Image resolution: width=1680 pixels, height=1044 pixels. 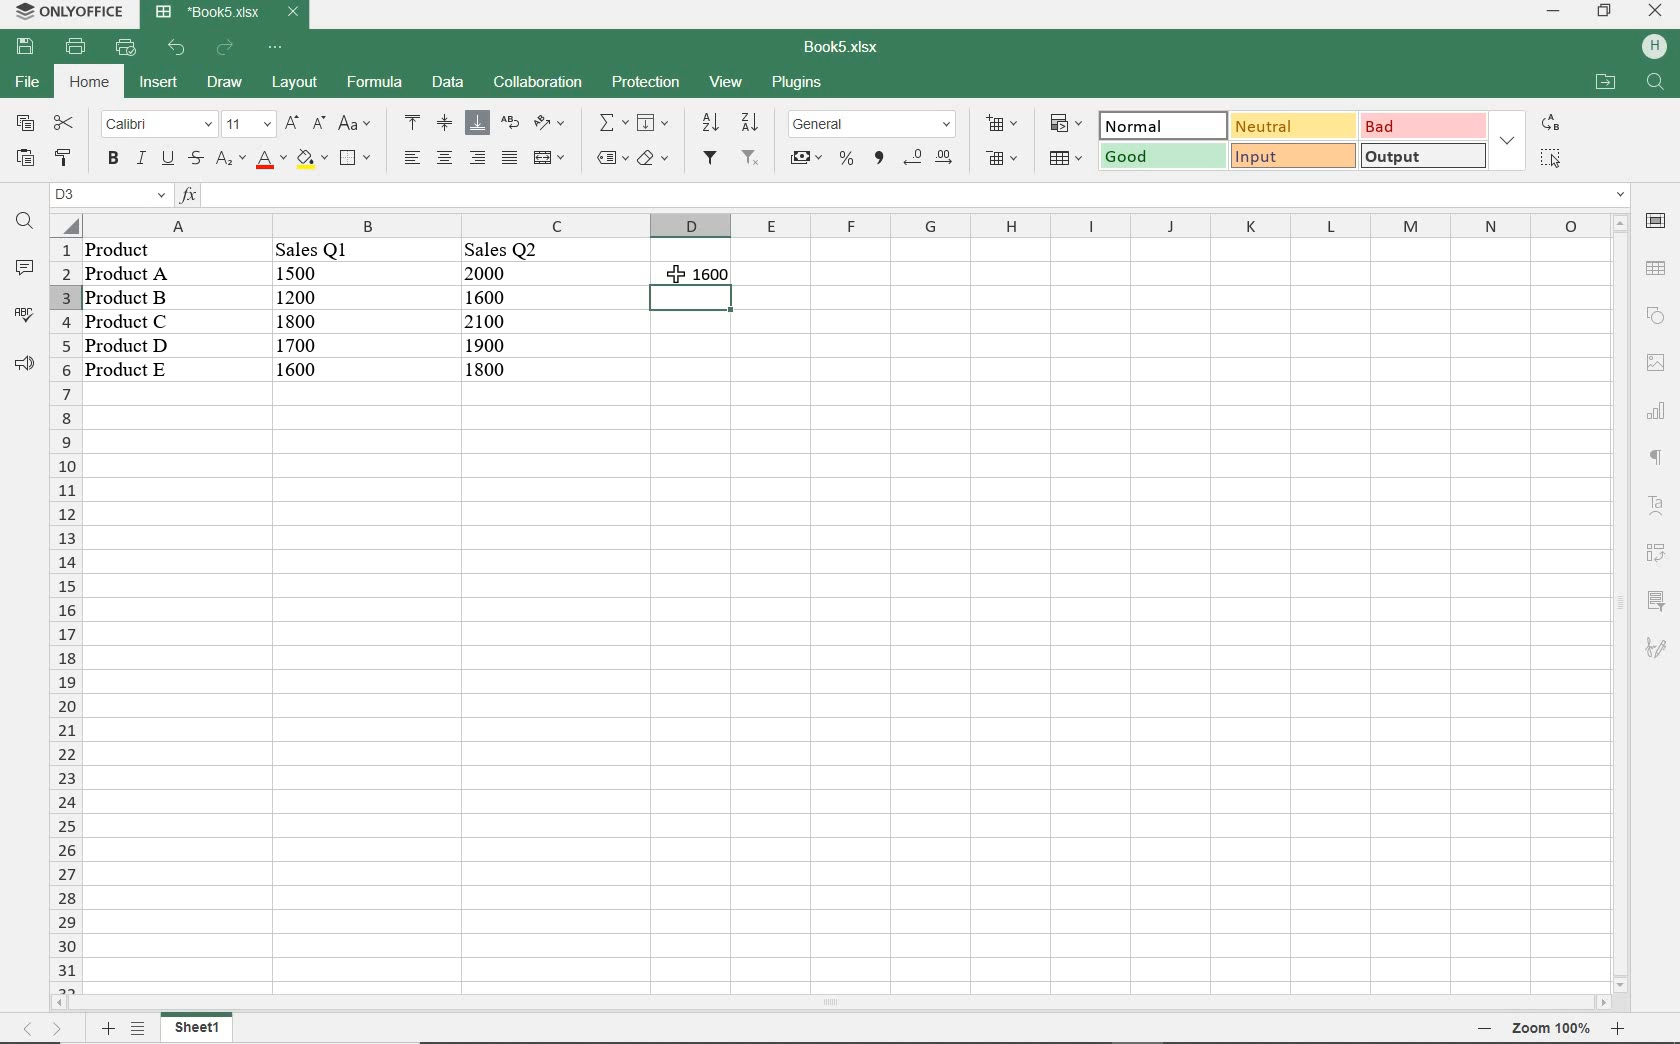 I want to click on find, so click(x=25, y=223).